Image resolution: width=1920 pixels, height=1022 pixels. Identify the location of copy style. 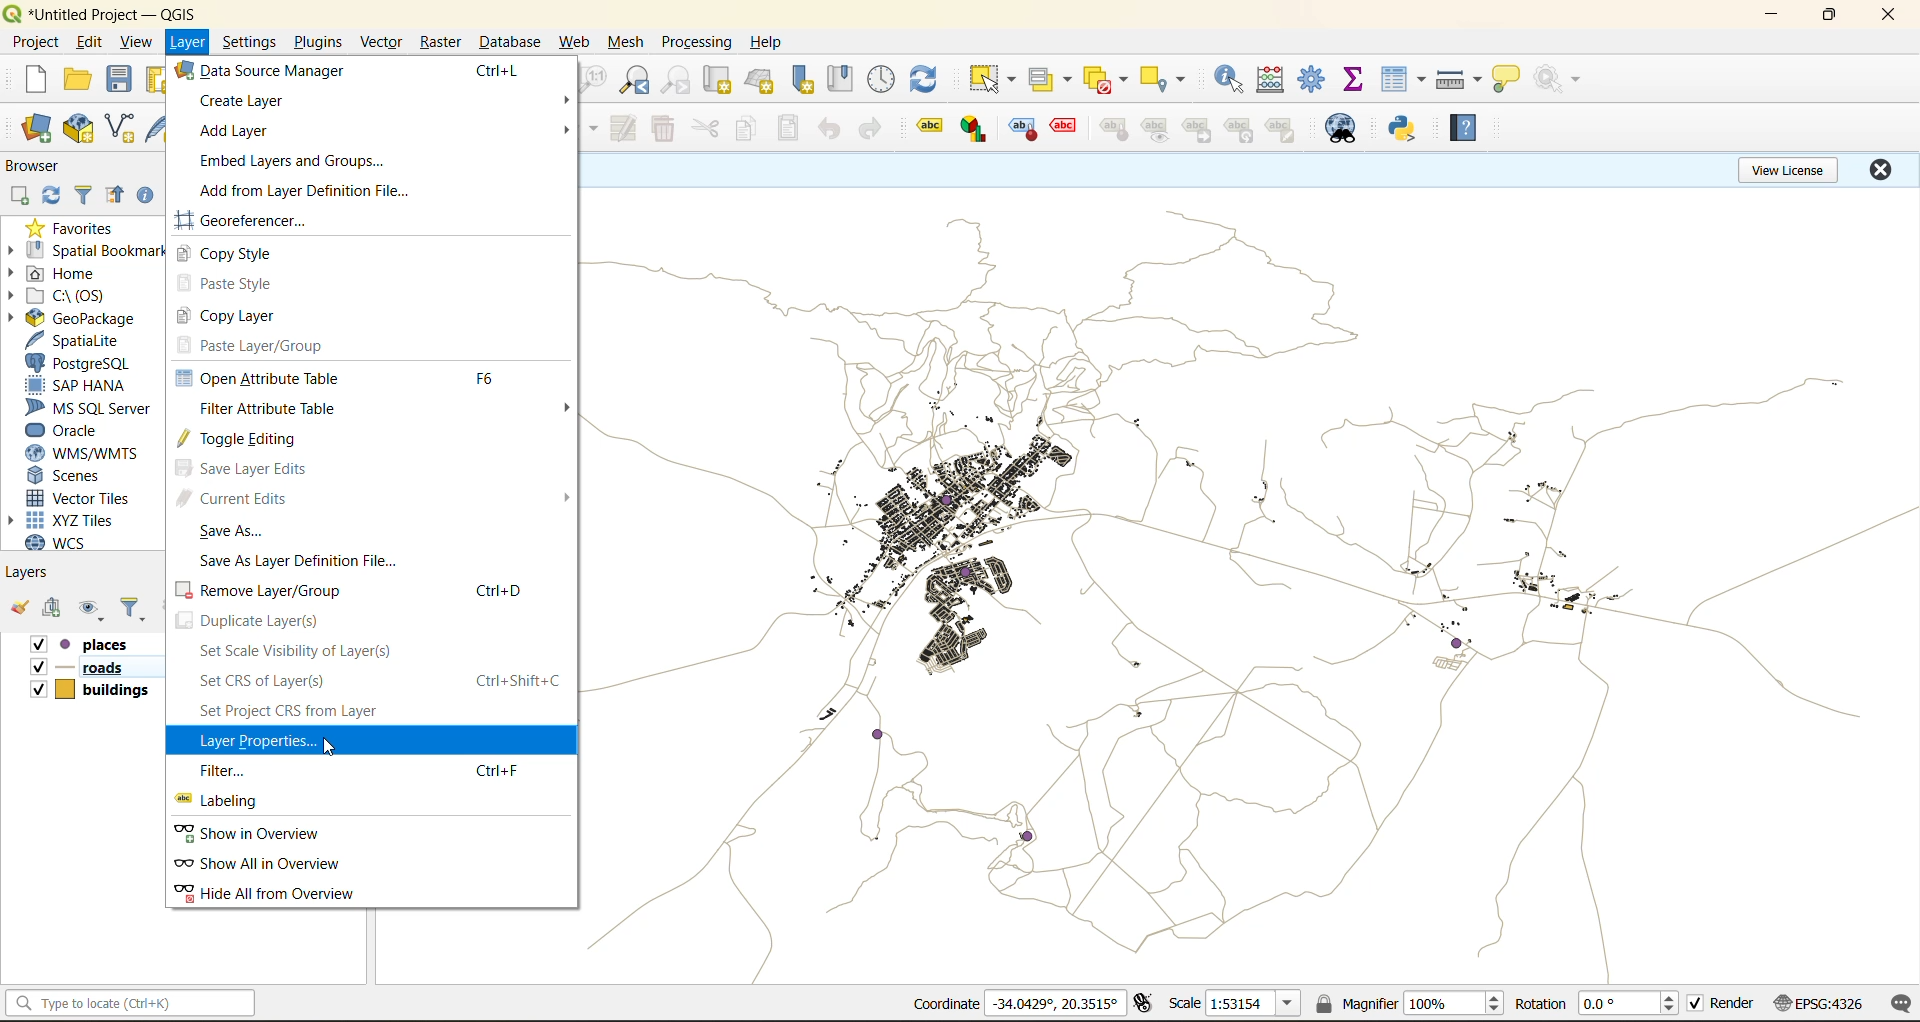
(239, 255).